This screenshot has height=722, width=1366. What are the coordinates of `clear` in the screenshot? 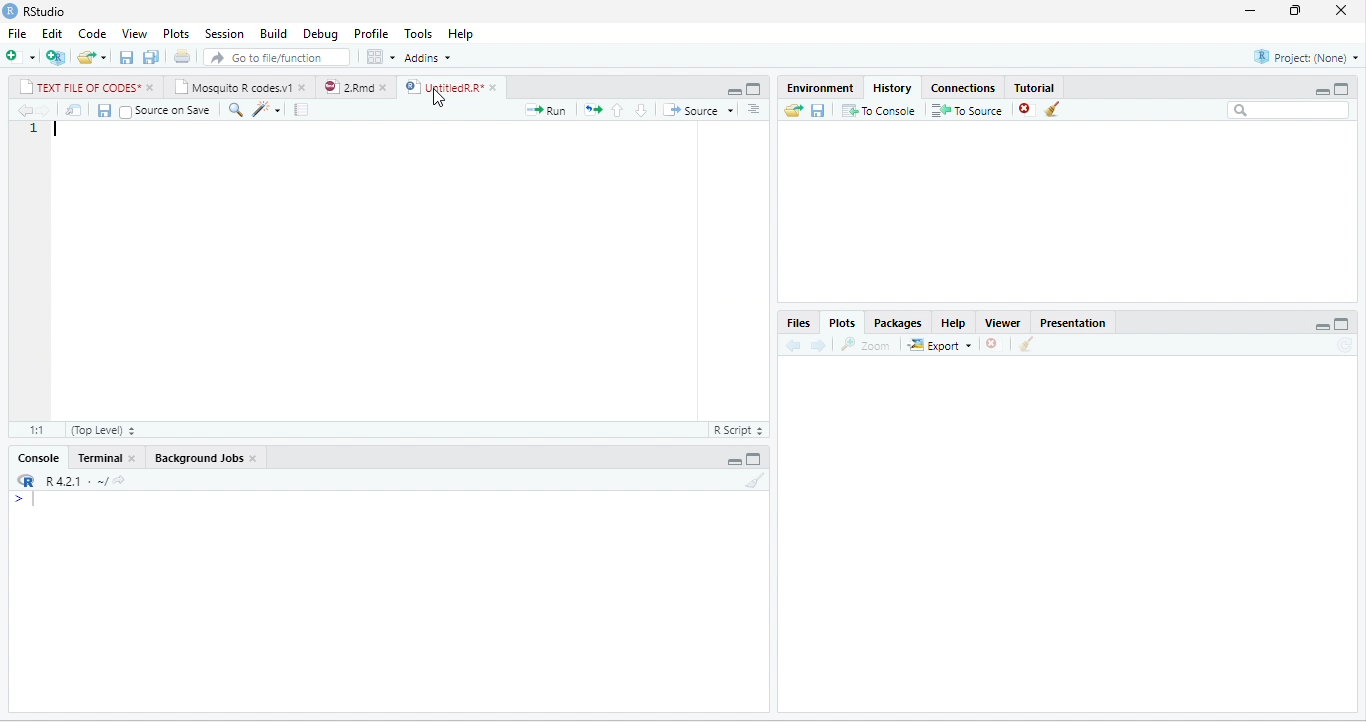 It's located at (1027, 344).